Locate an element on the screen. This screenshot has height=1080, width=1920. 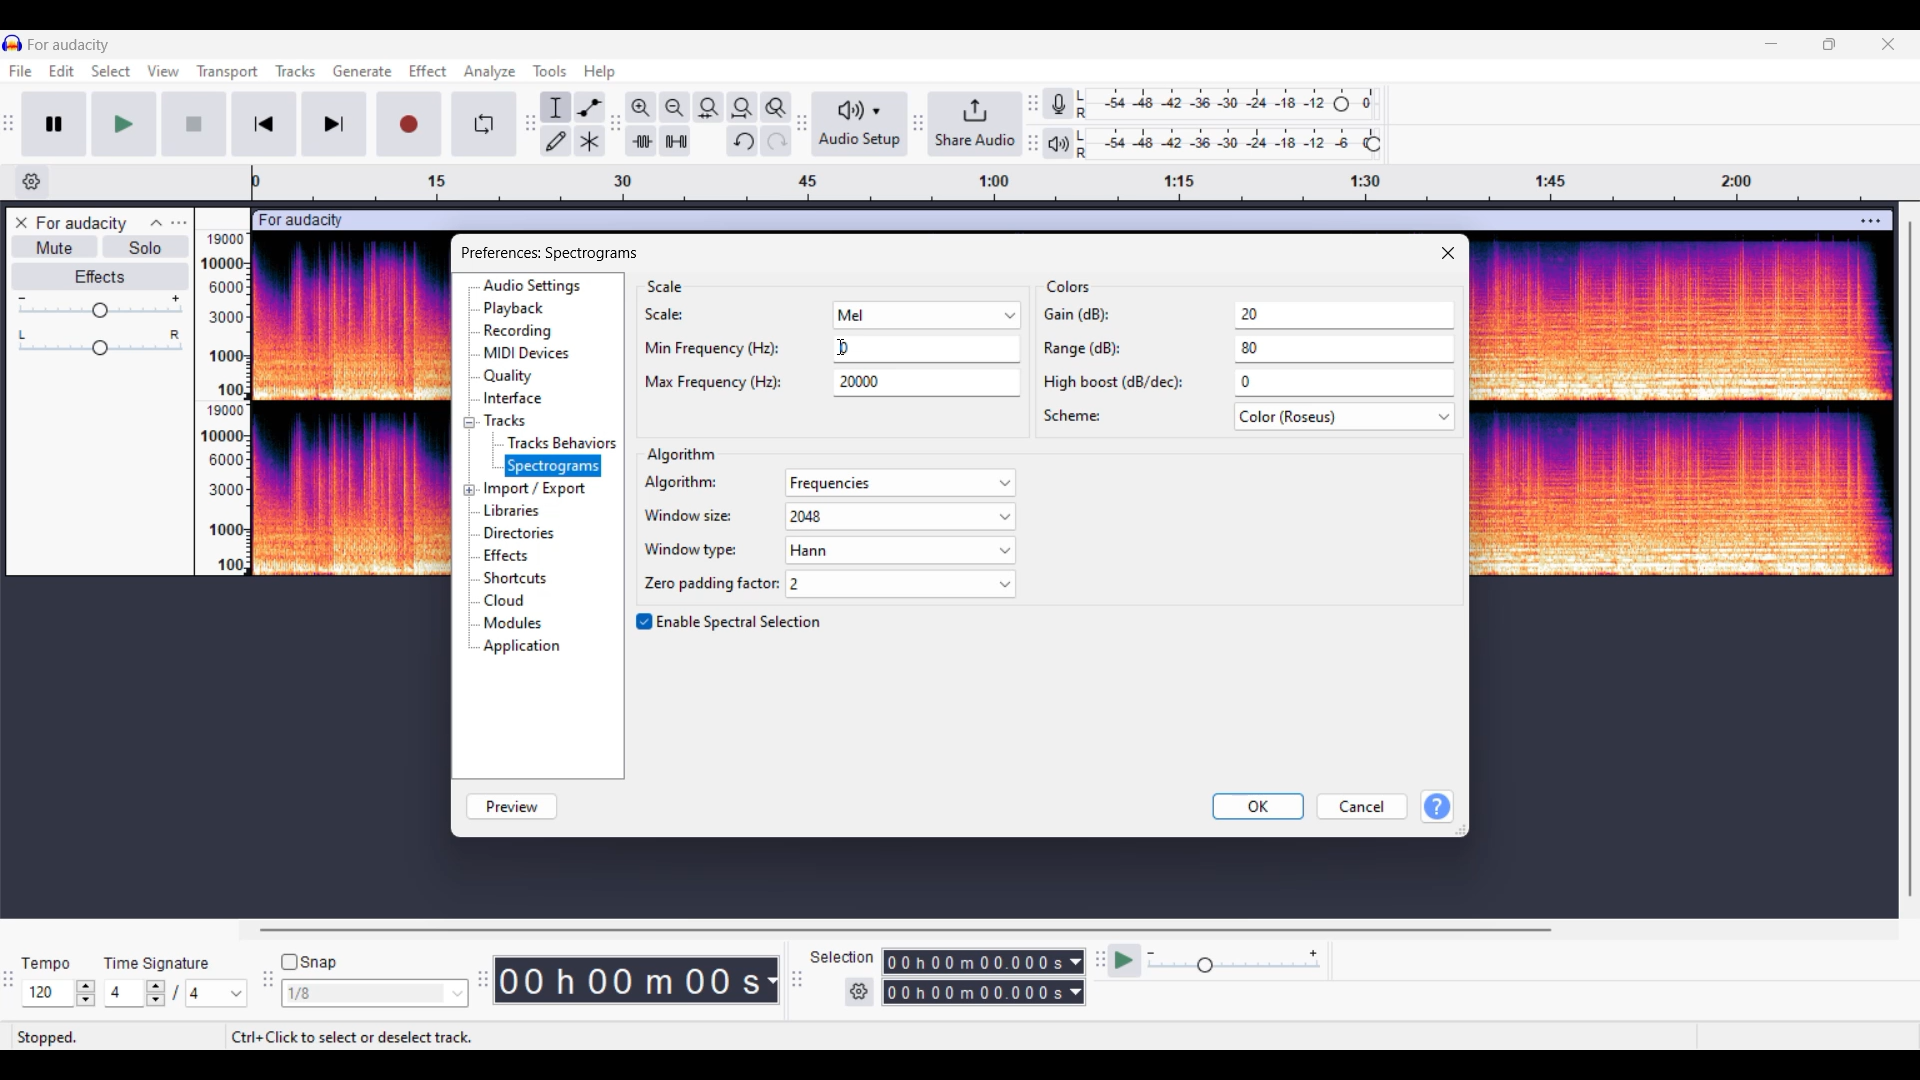
Track settings is located at coordinates (1870, 223).